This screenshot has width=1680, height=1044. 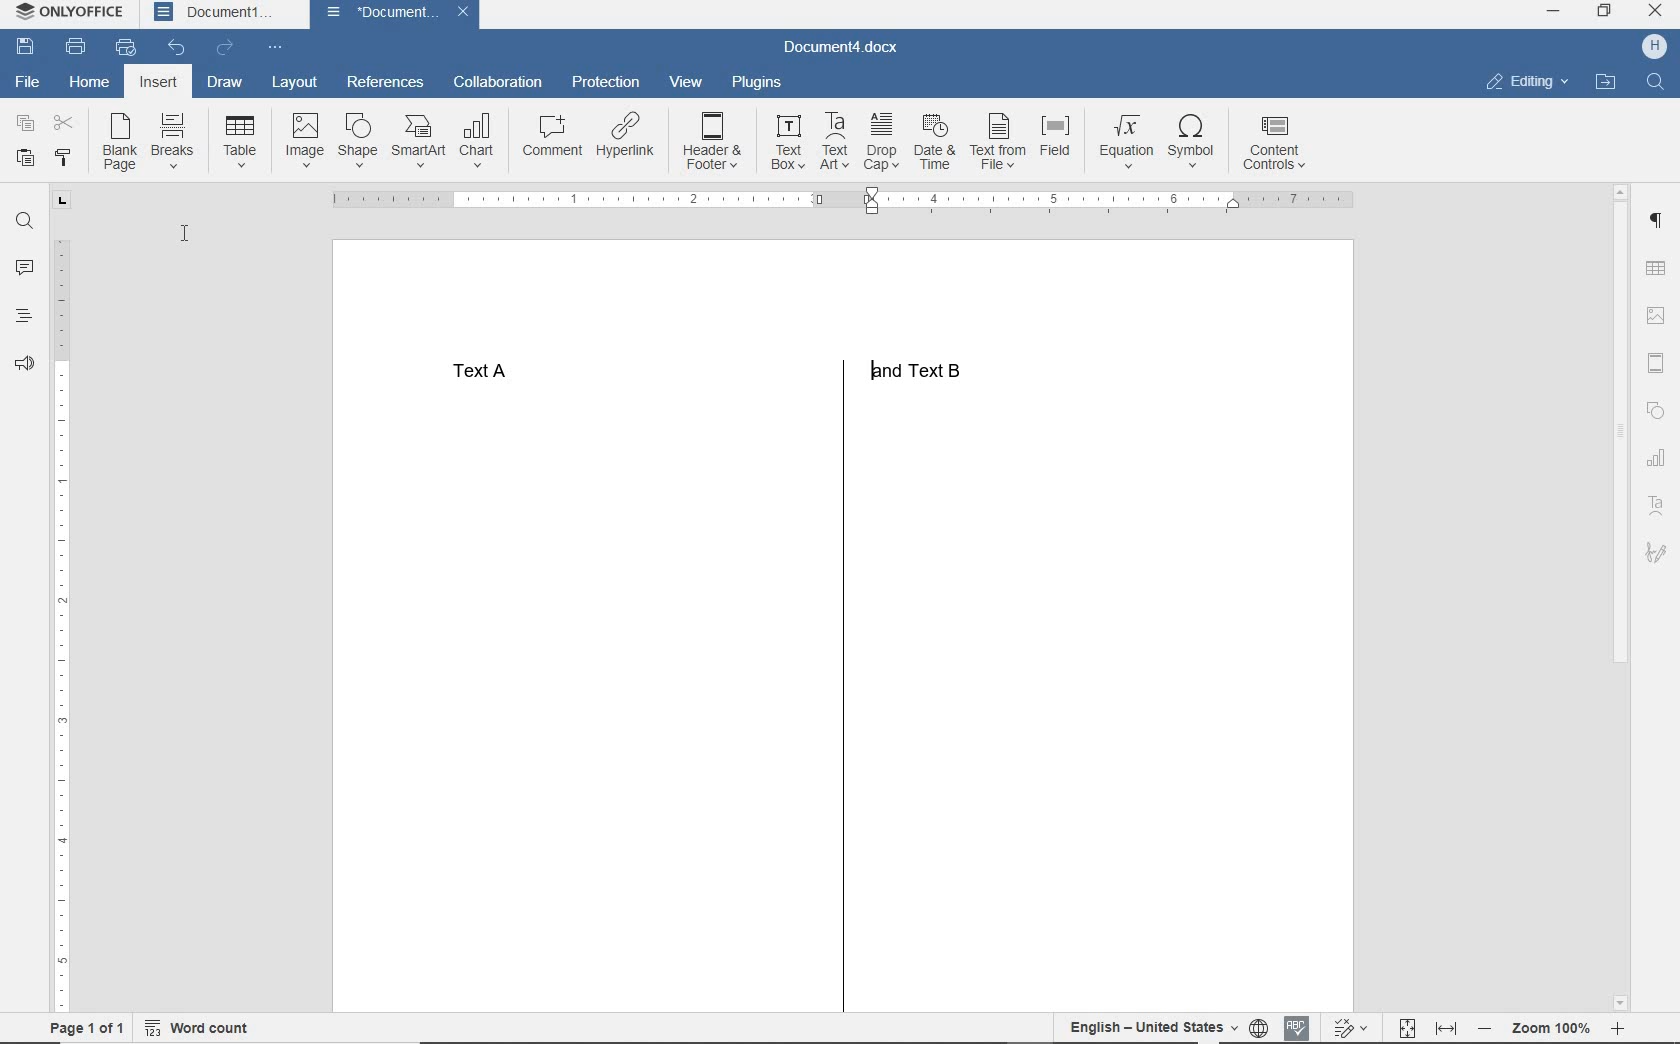 What do you see at coordinates (1296, 1024) in the screenshot?
I see `SPELL CHECKING` at bounding box center [1296, 1024].